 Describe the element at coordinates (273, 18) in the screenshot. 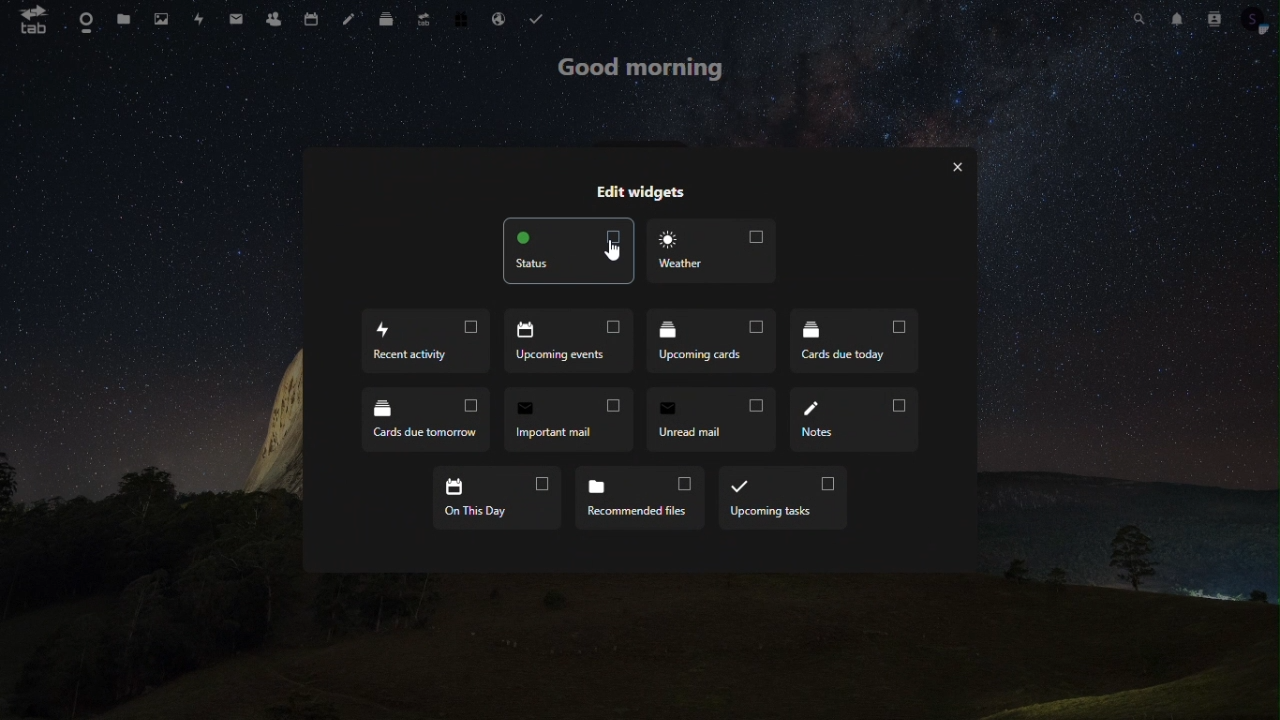

I see `contacts` at that location.